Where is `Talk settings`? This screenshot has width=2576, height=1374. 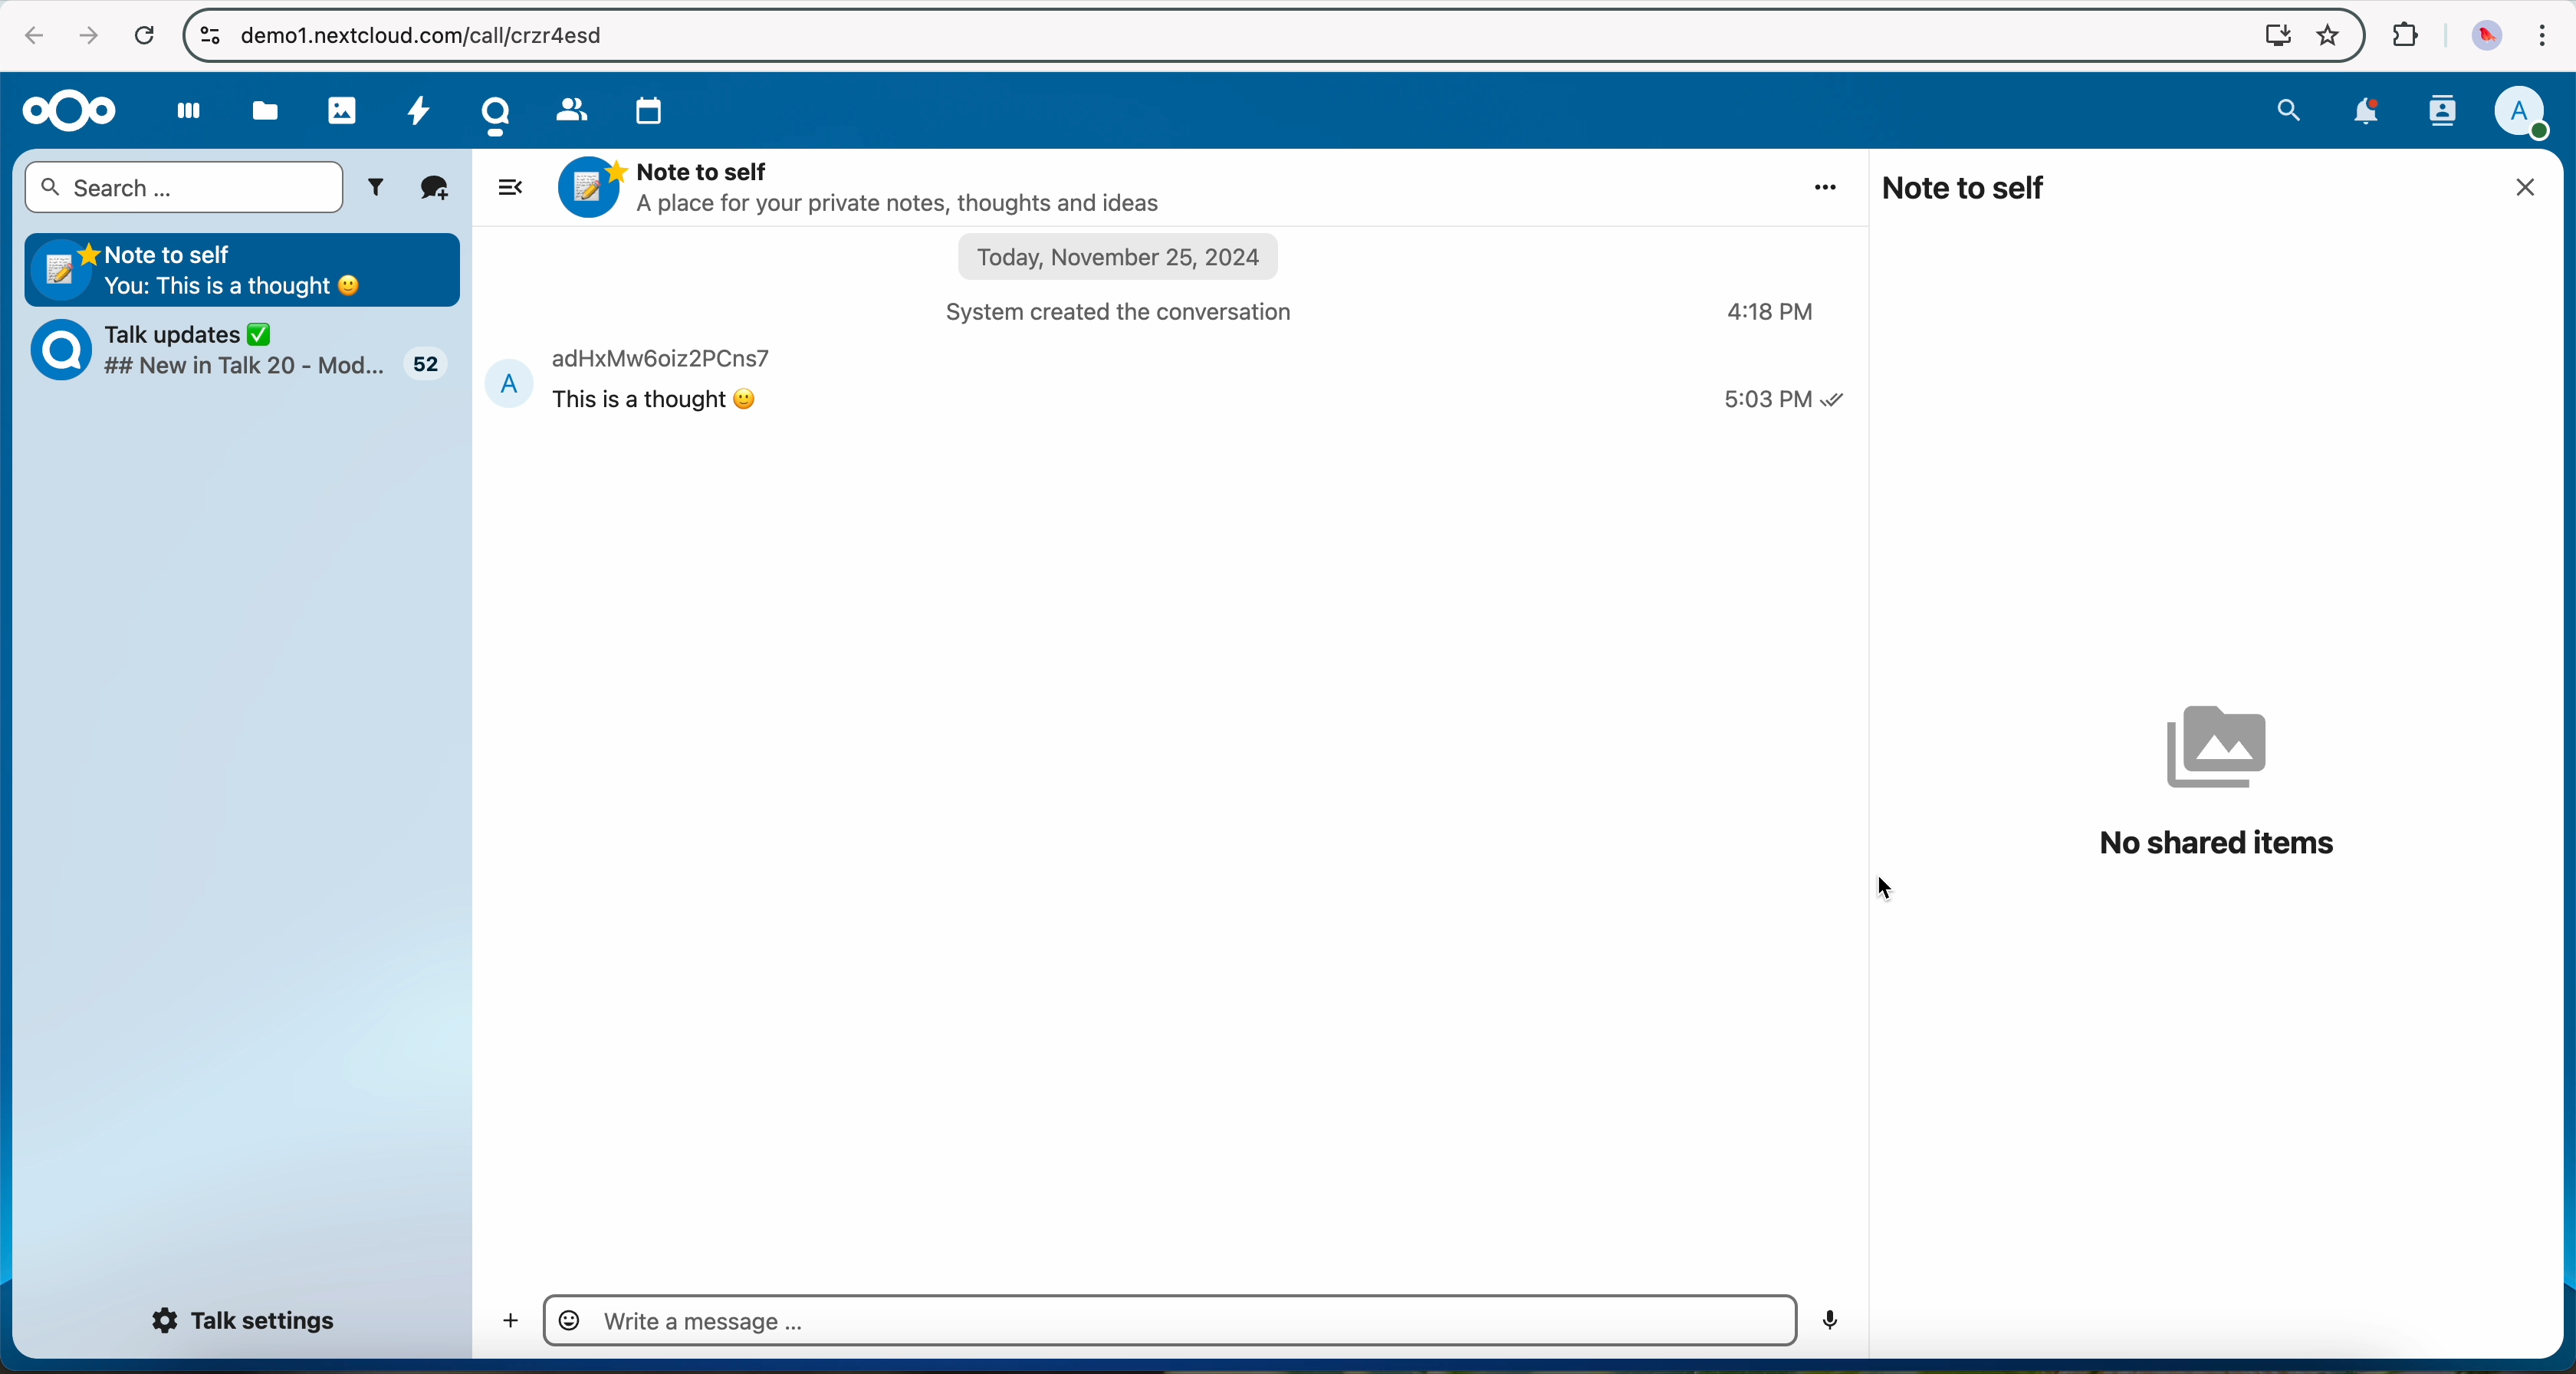 Talk settings is located at coordinates (248, 1322).